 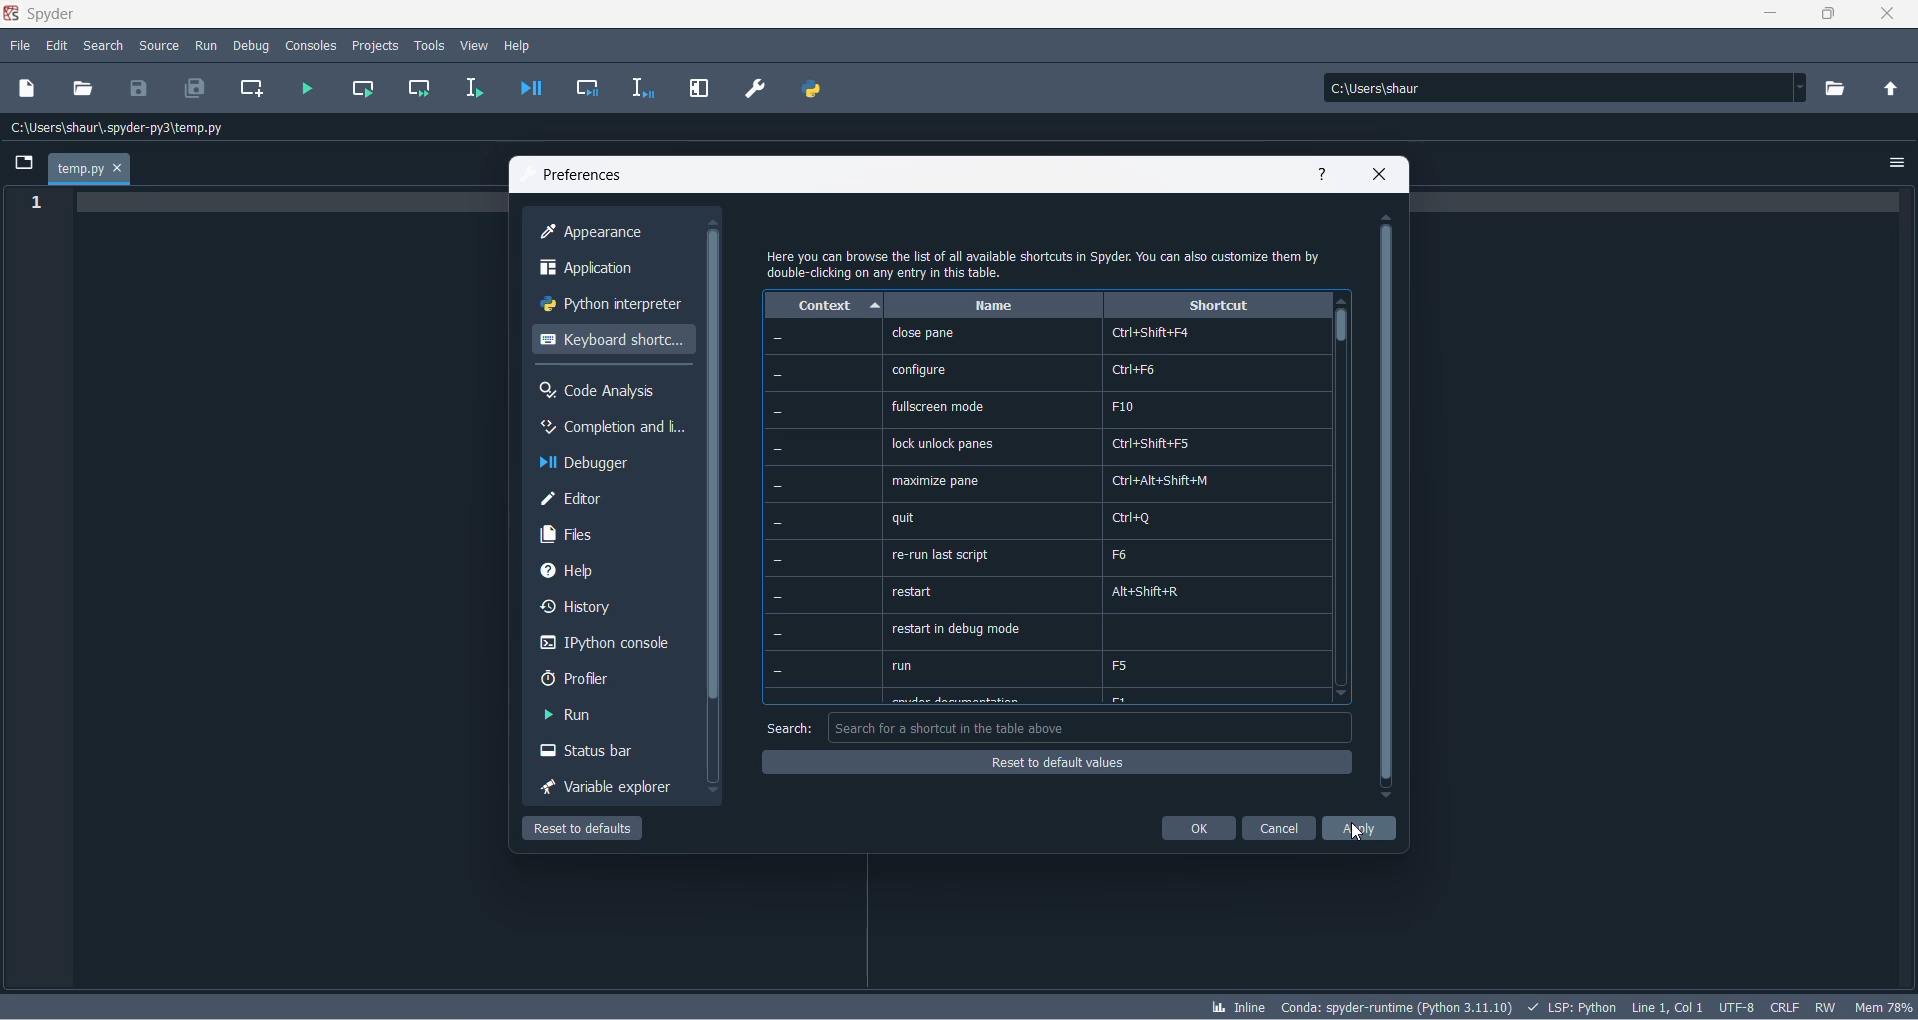 I want to click on open, so click(x=83, y=87).